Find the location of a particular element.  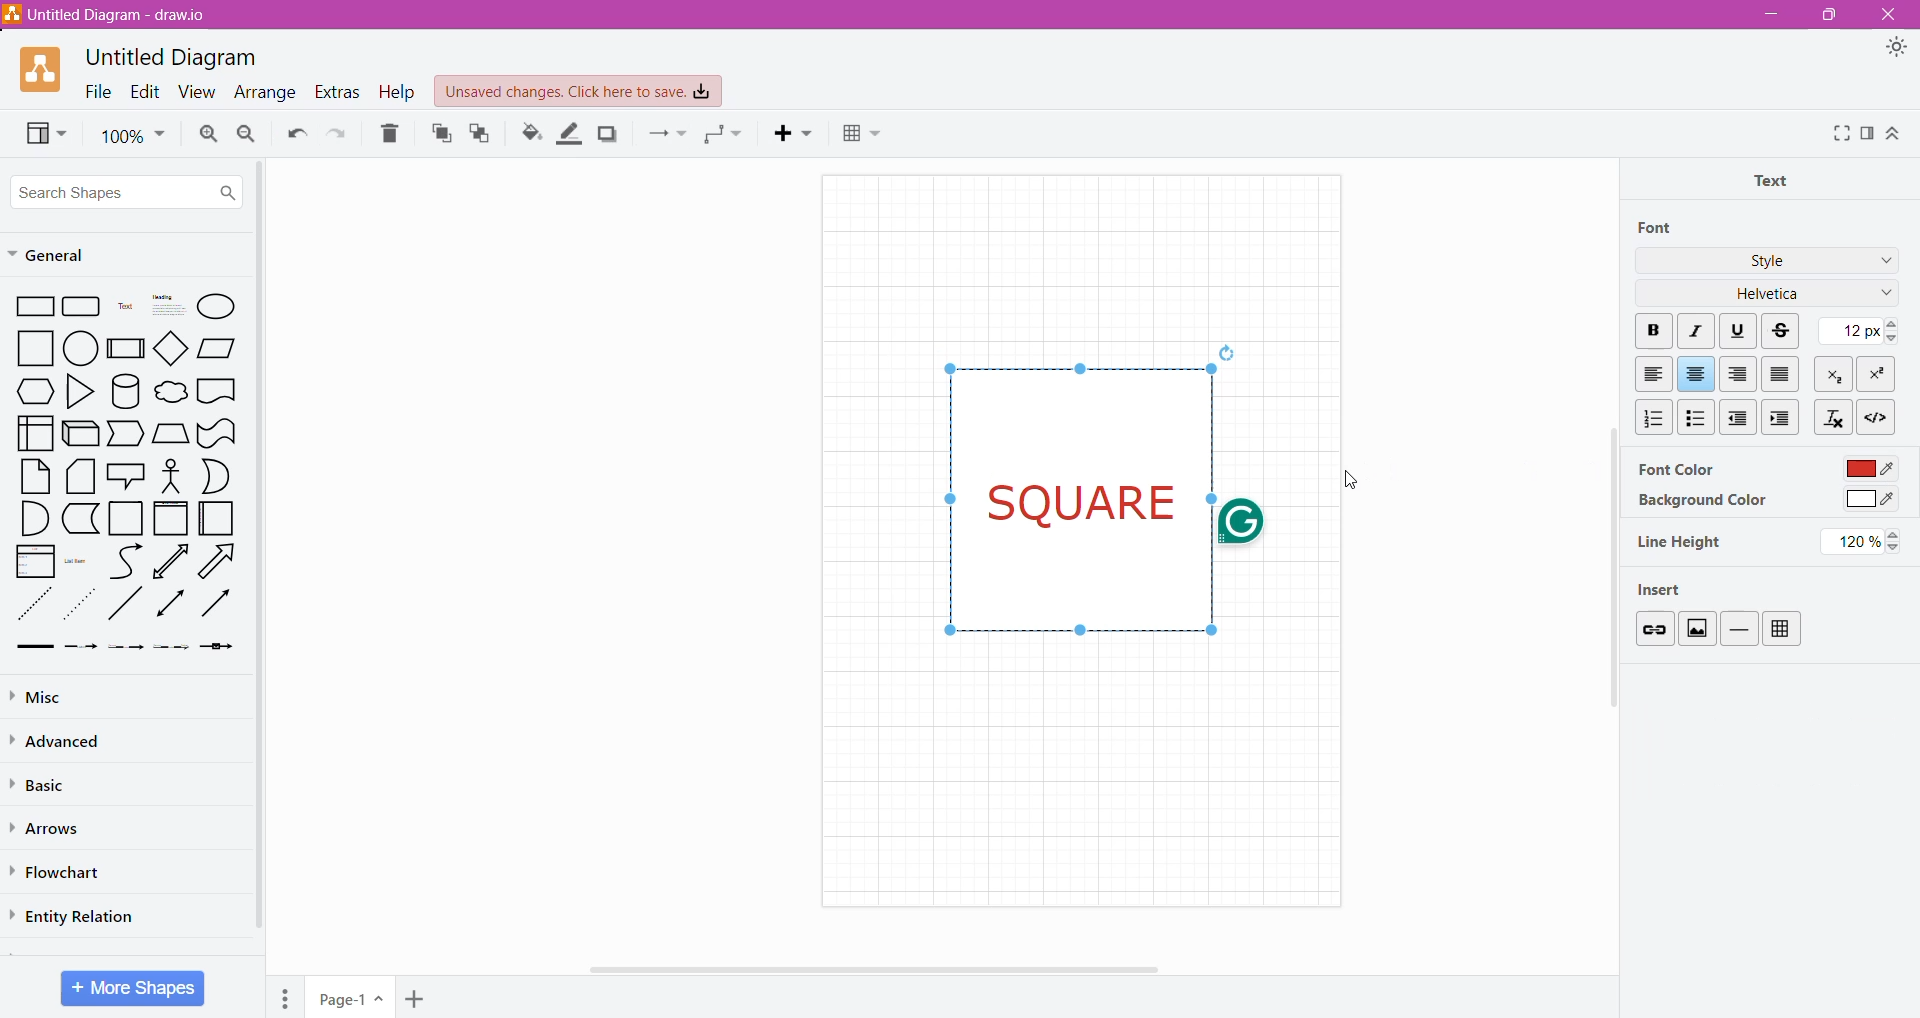

Superscript is located at coordinates (1875, 374).